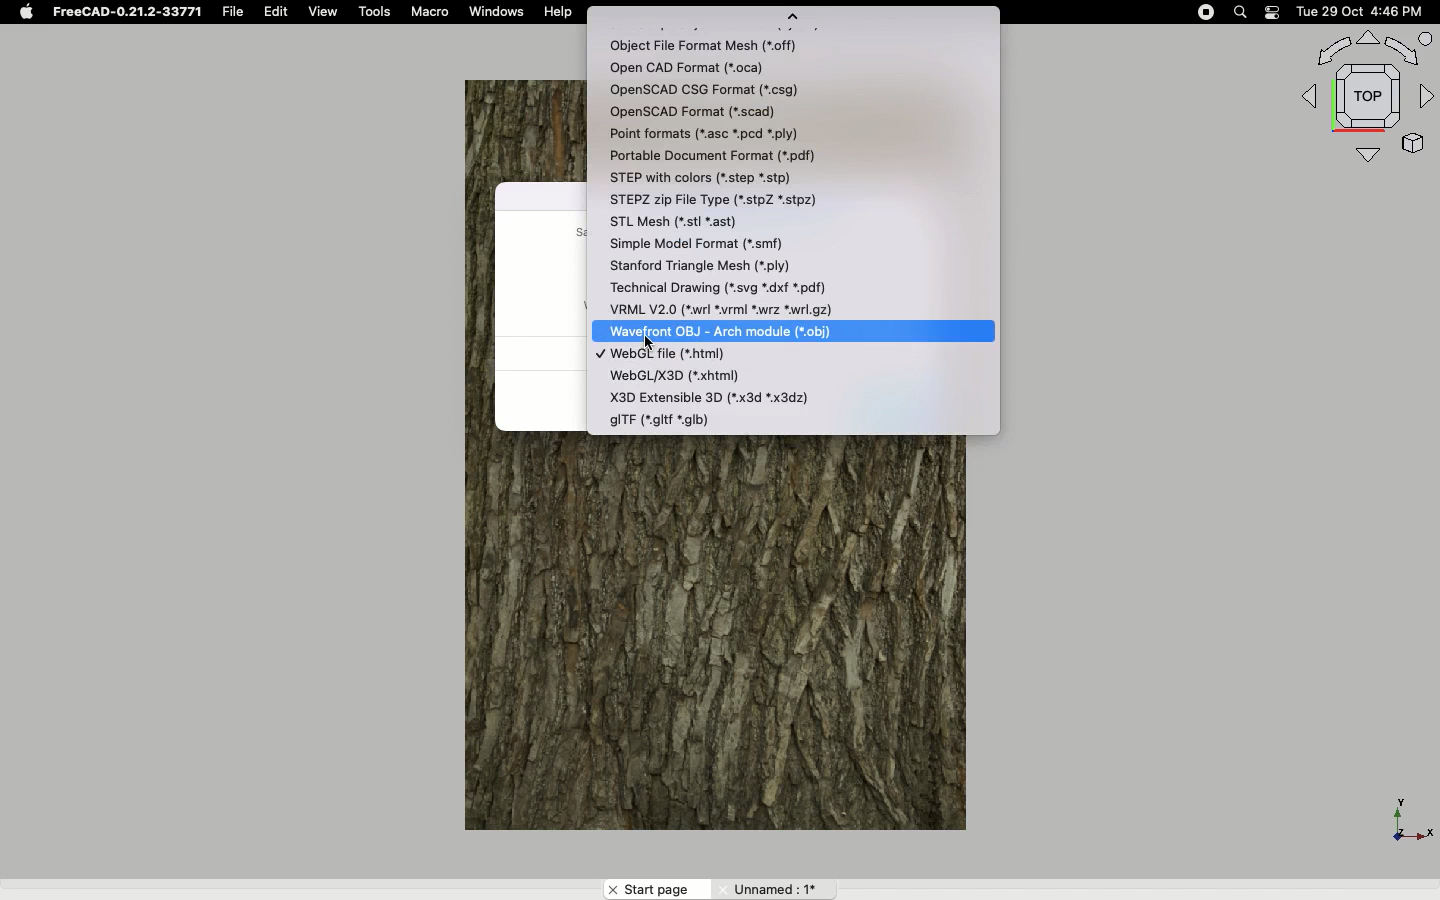 This screenshot has width=1440, height=900. What do you see at coordinates (665, 419) in the screenshot?
I see `gITF (*gltf *glb)` at bounding box center [665, 419].